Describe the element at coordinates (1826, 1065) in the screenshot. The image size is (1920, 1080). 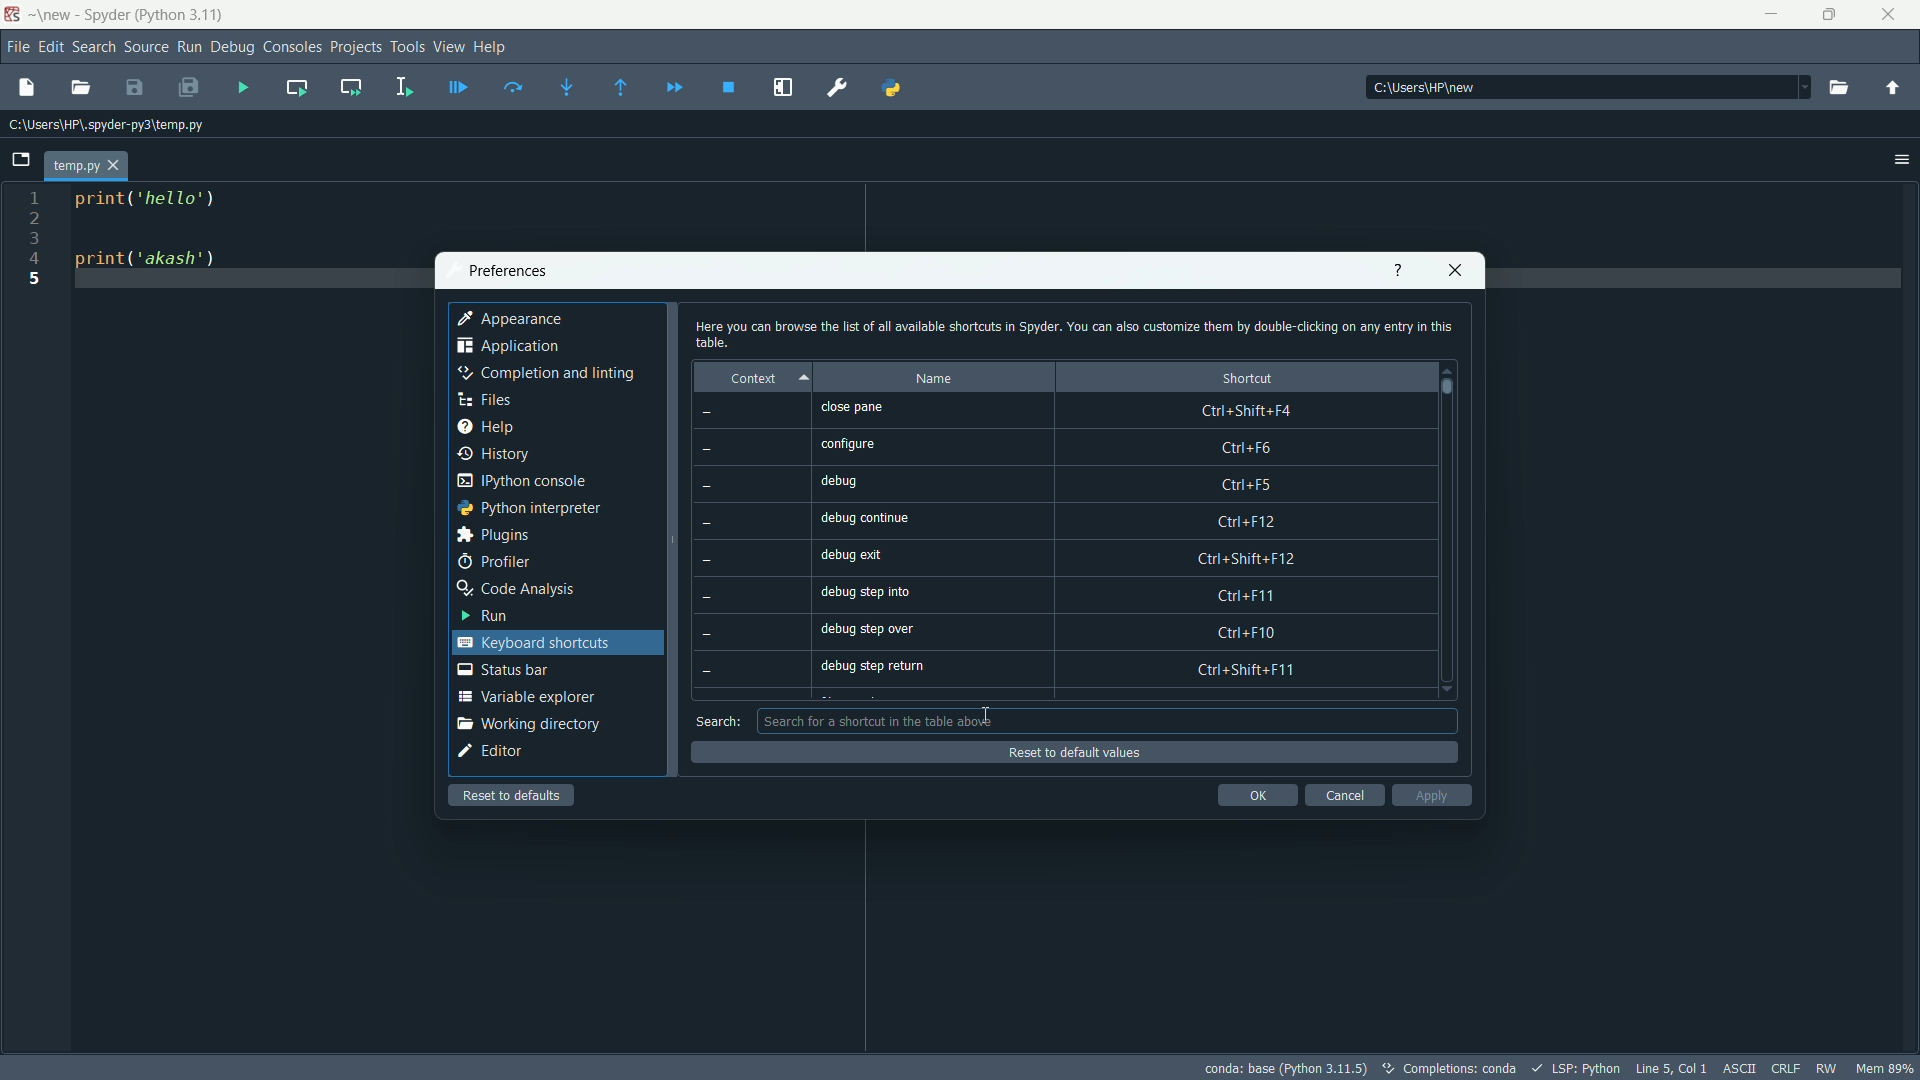
I see `RW` at that location.